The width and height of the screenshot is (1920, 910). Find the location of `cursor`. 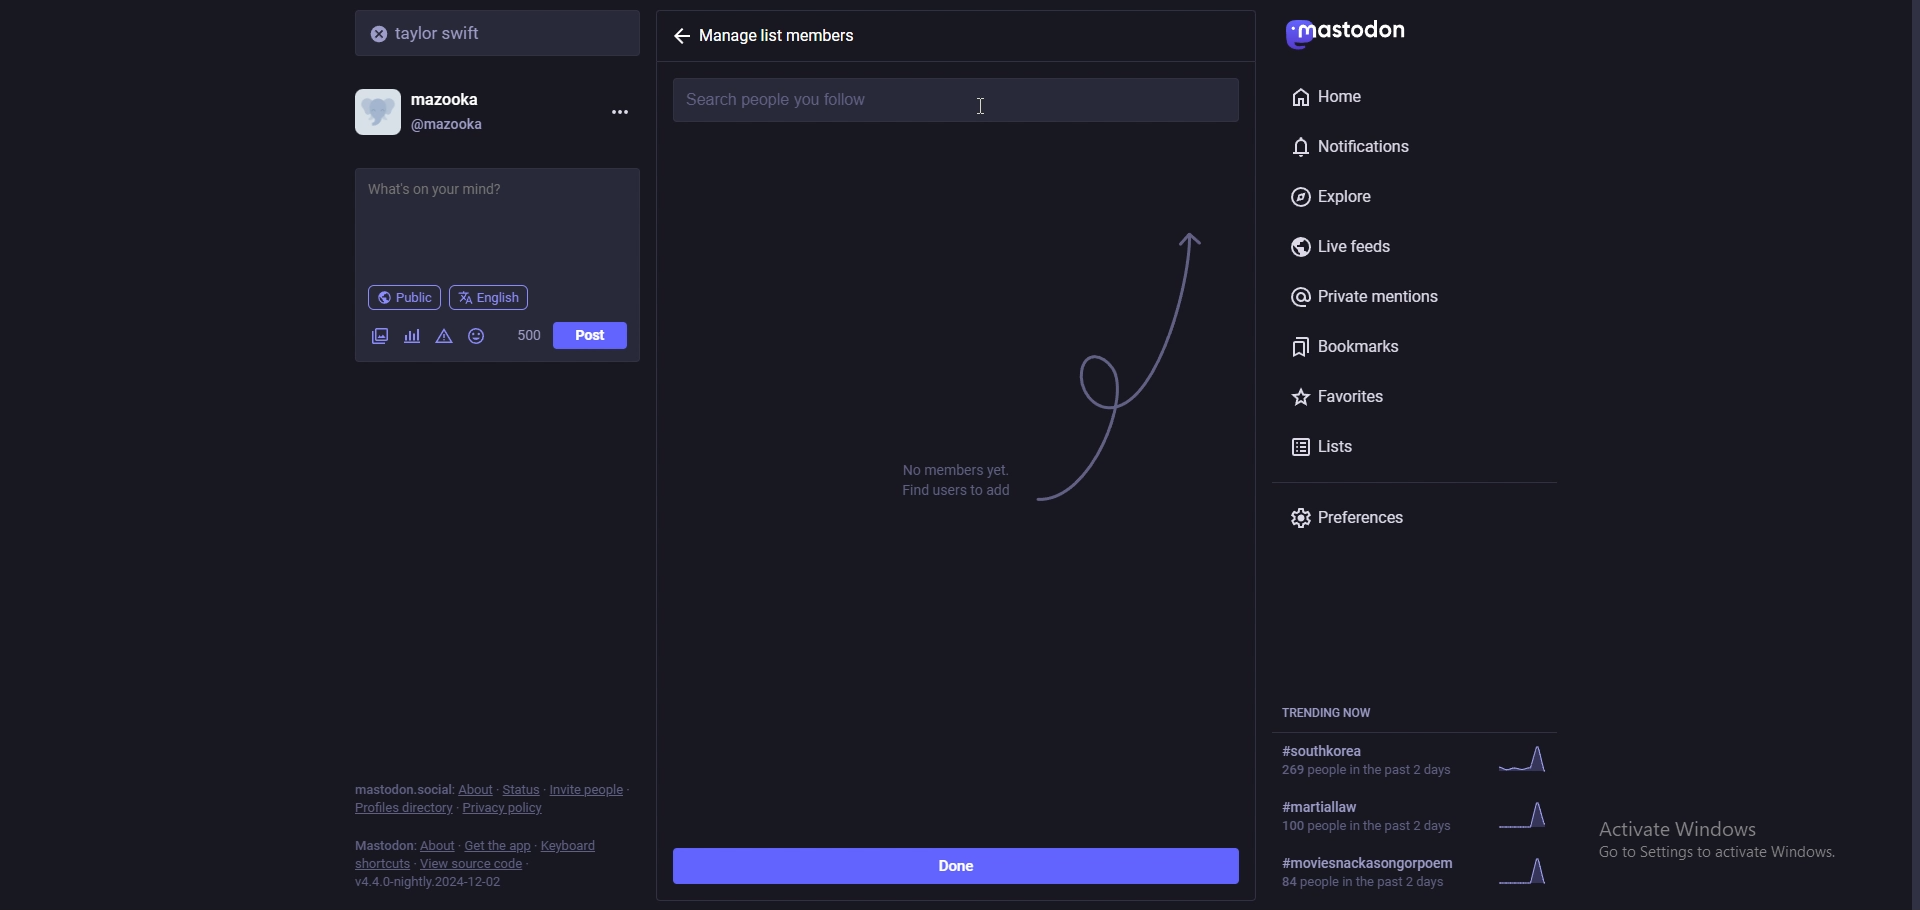

cursor is located at coordinates (980, 107).